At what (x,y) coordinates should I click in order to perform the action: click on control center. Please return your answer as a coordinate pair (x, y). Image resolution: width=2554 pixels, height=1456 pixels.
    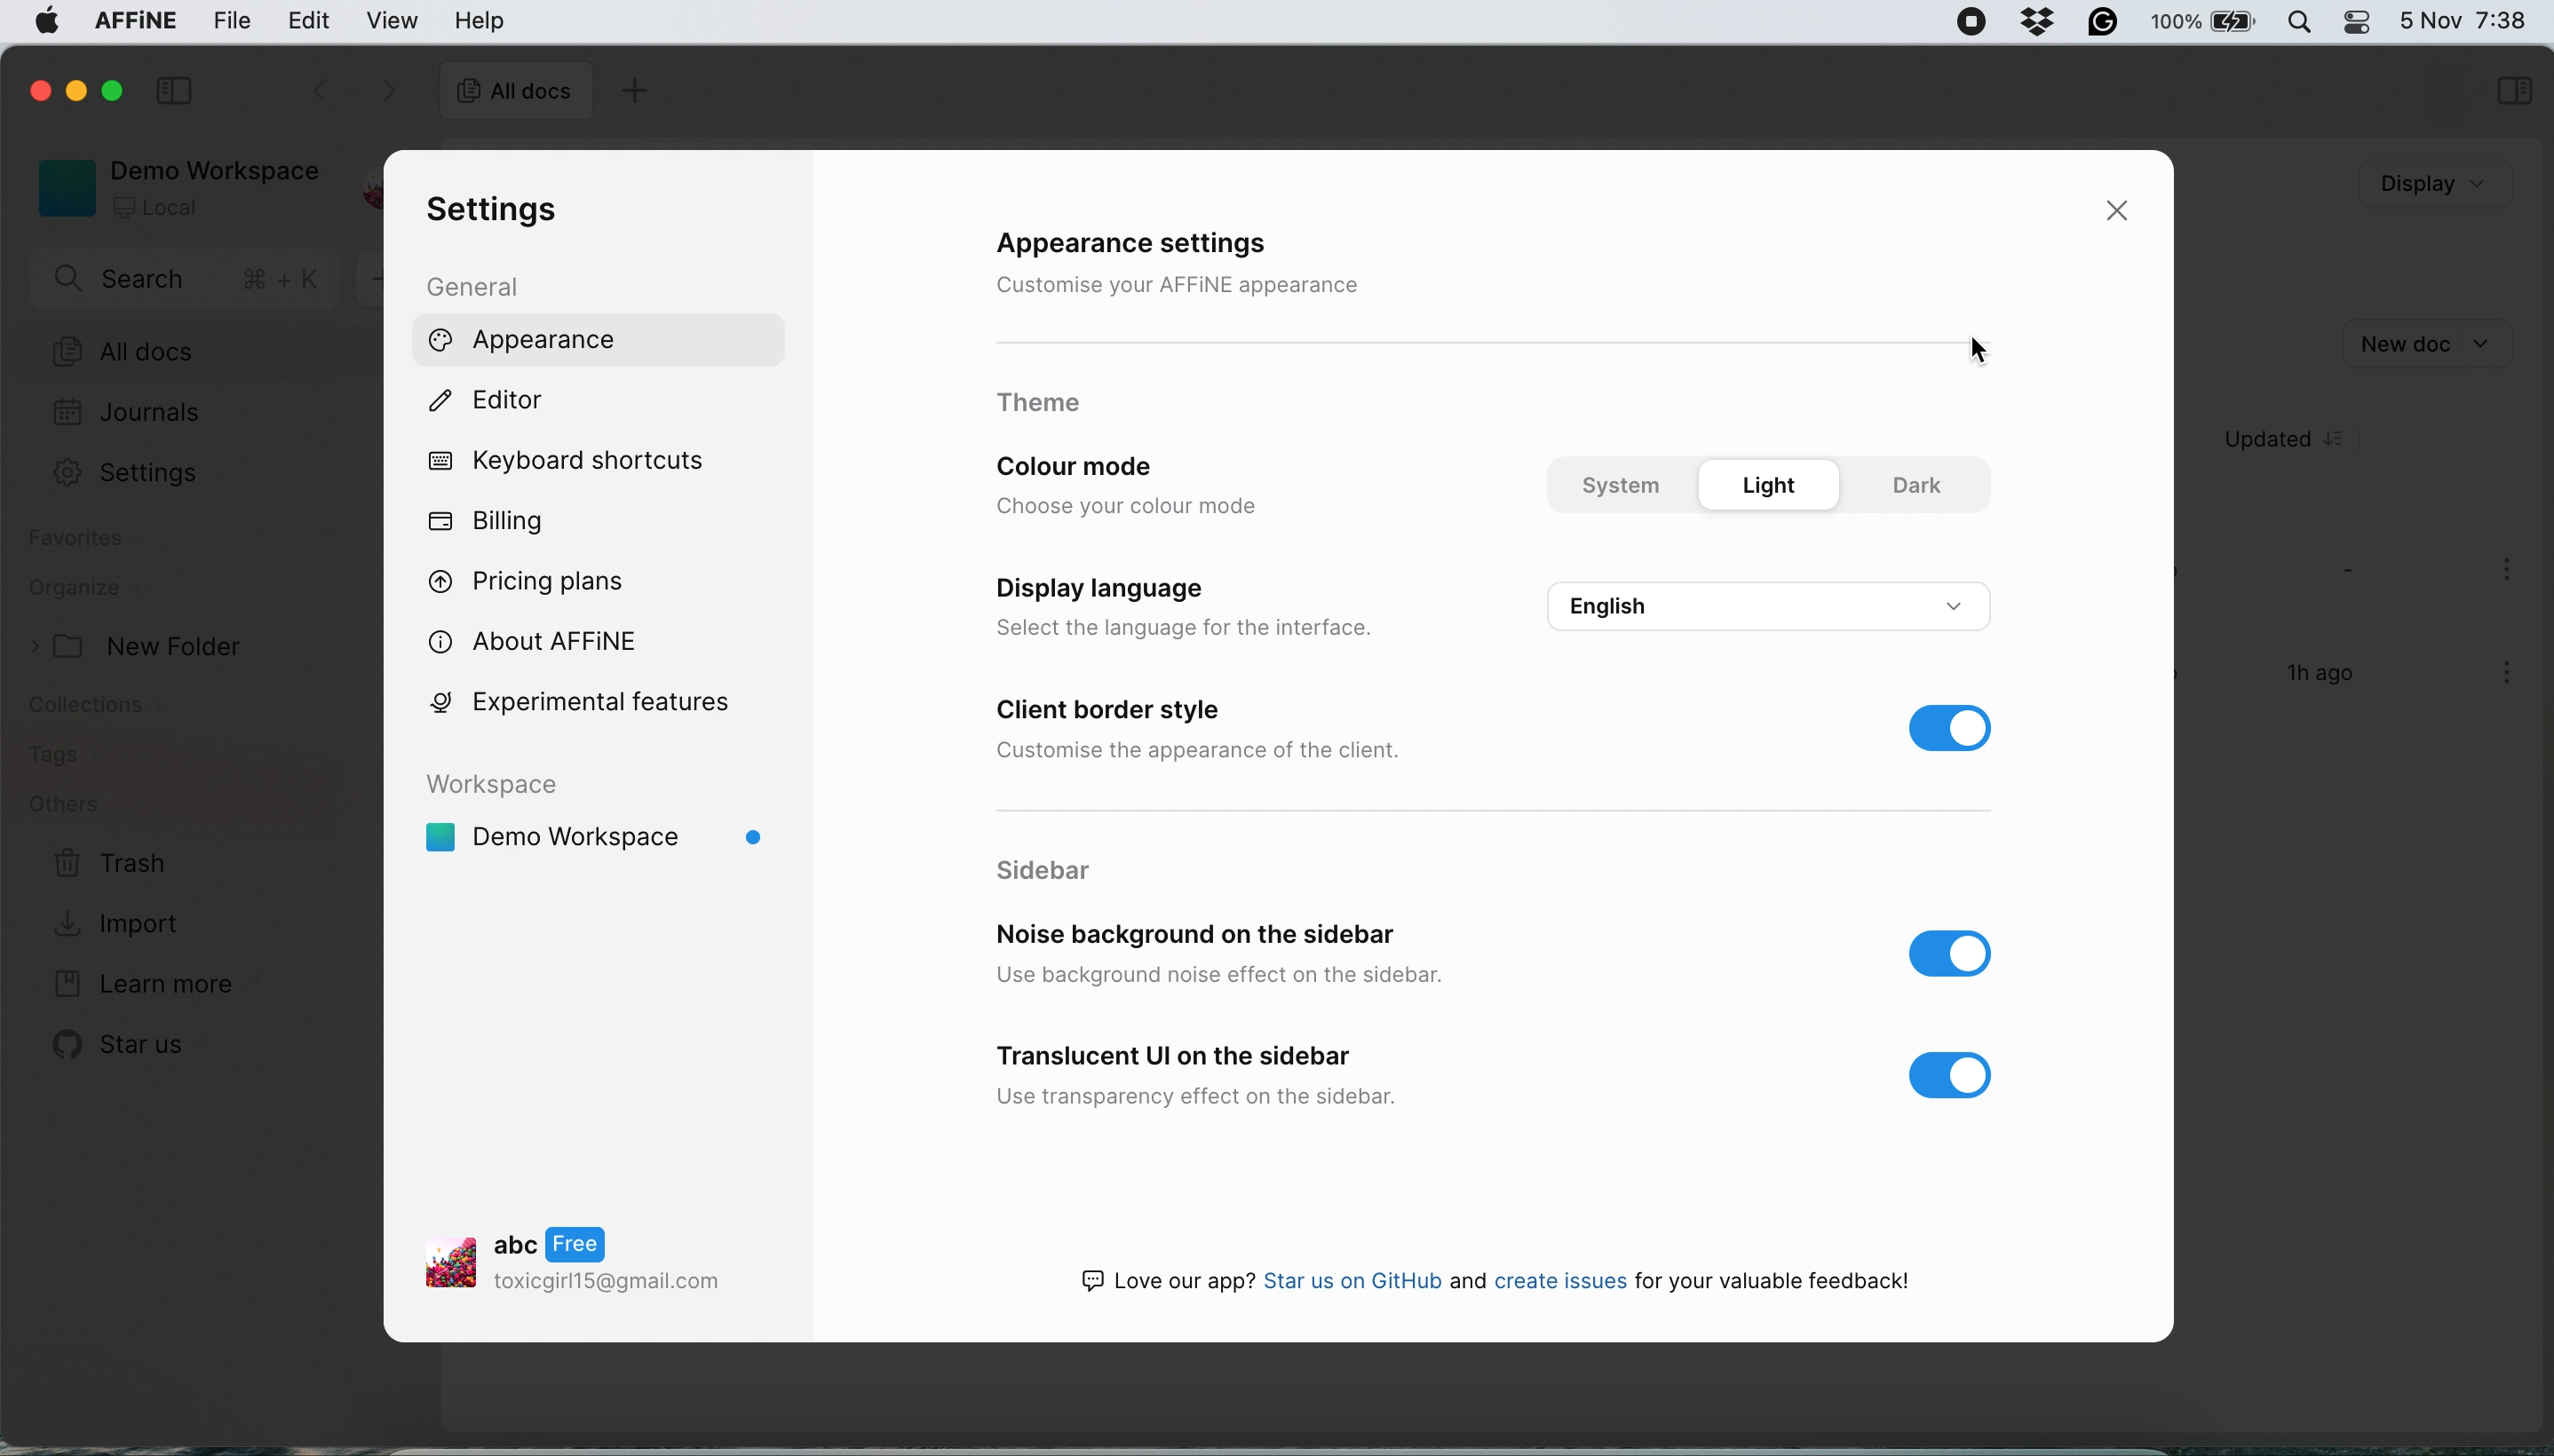
    Looking at the image, I should click on (2355, 22).